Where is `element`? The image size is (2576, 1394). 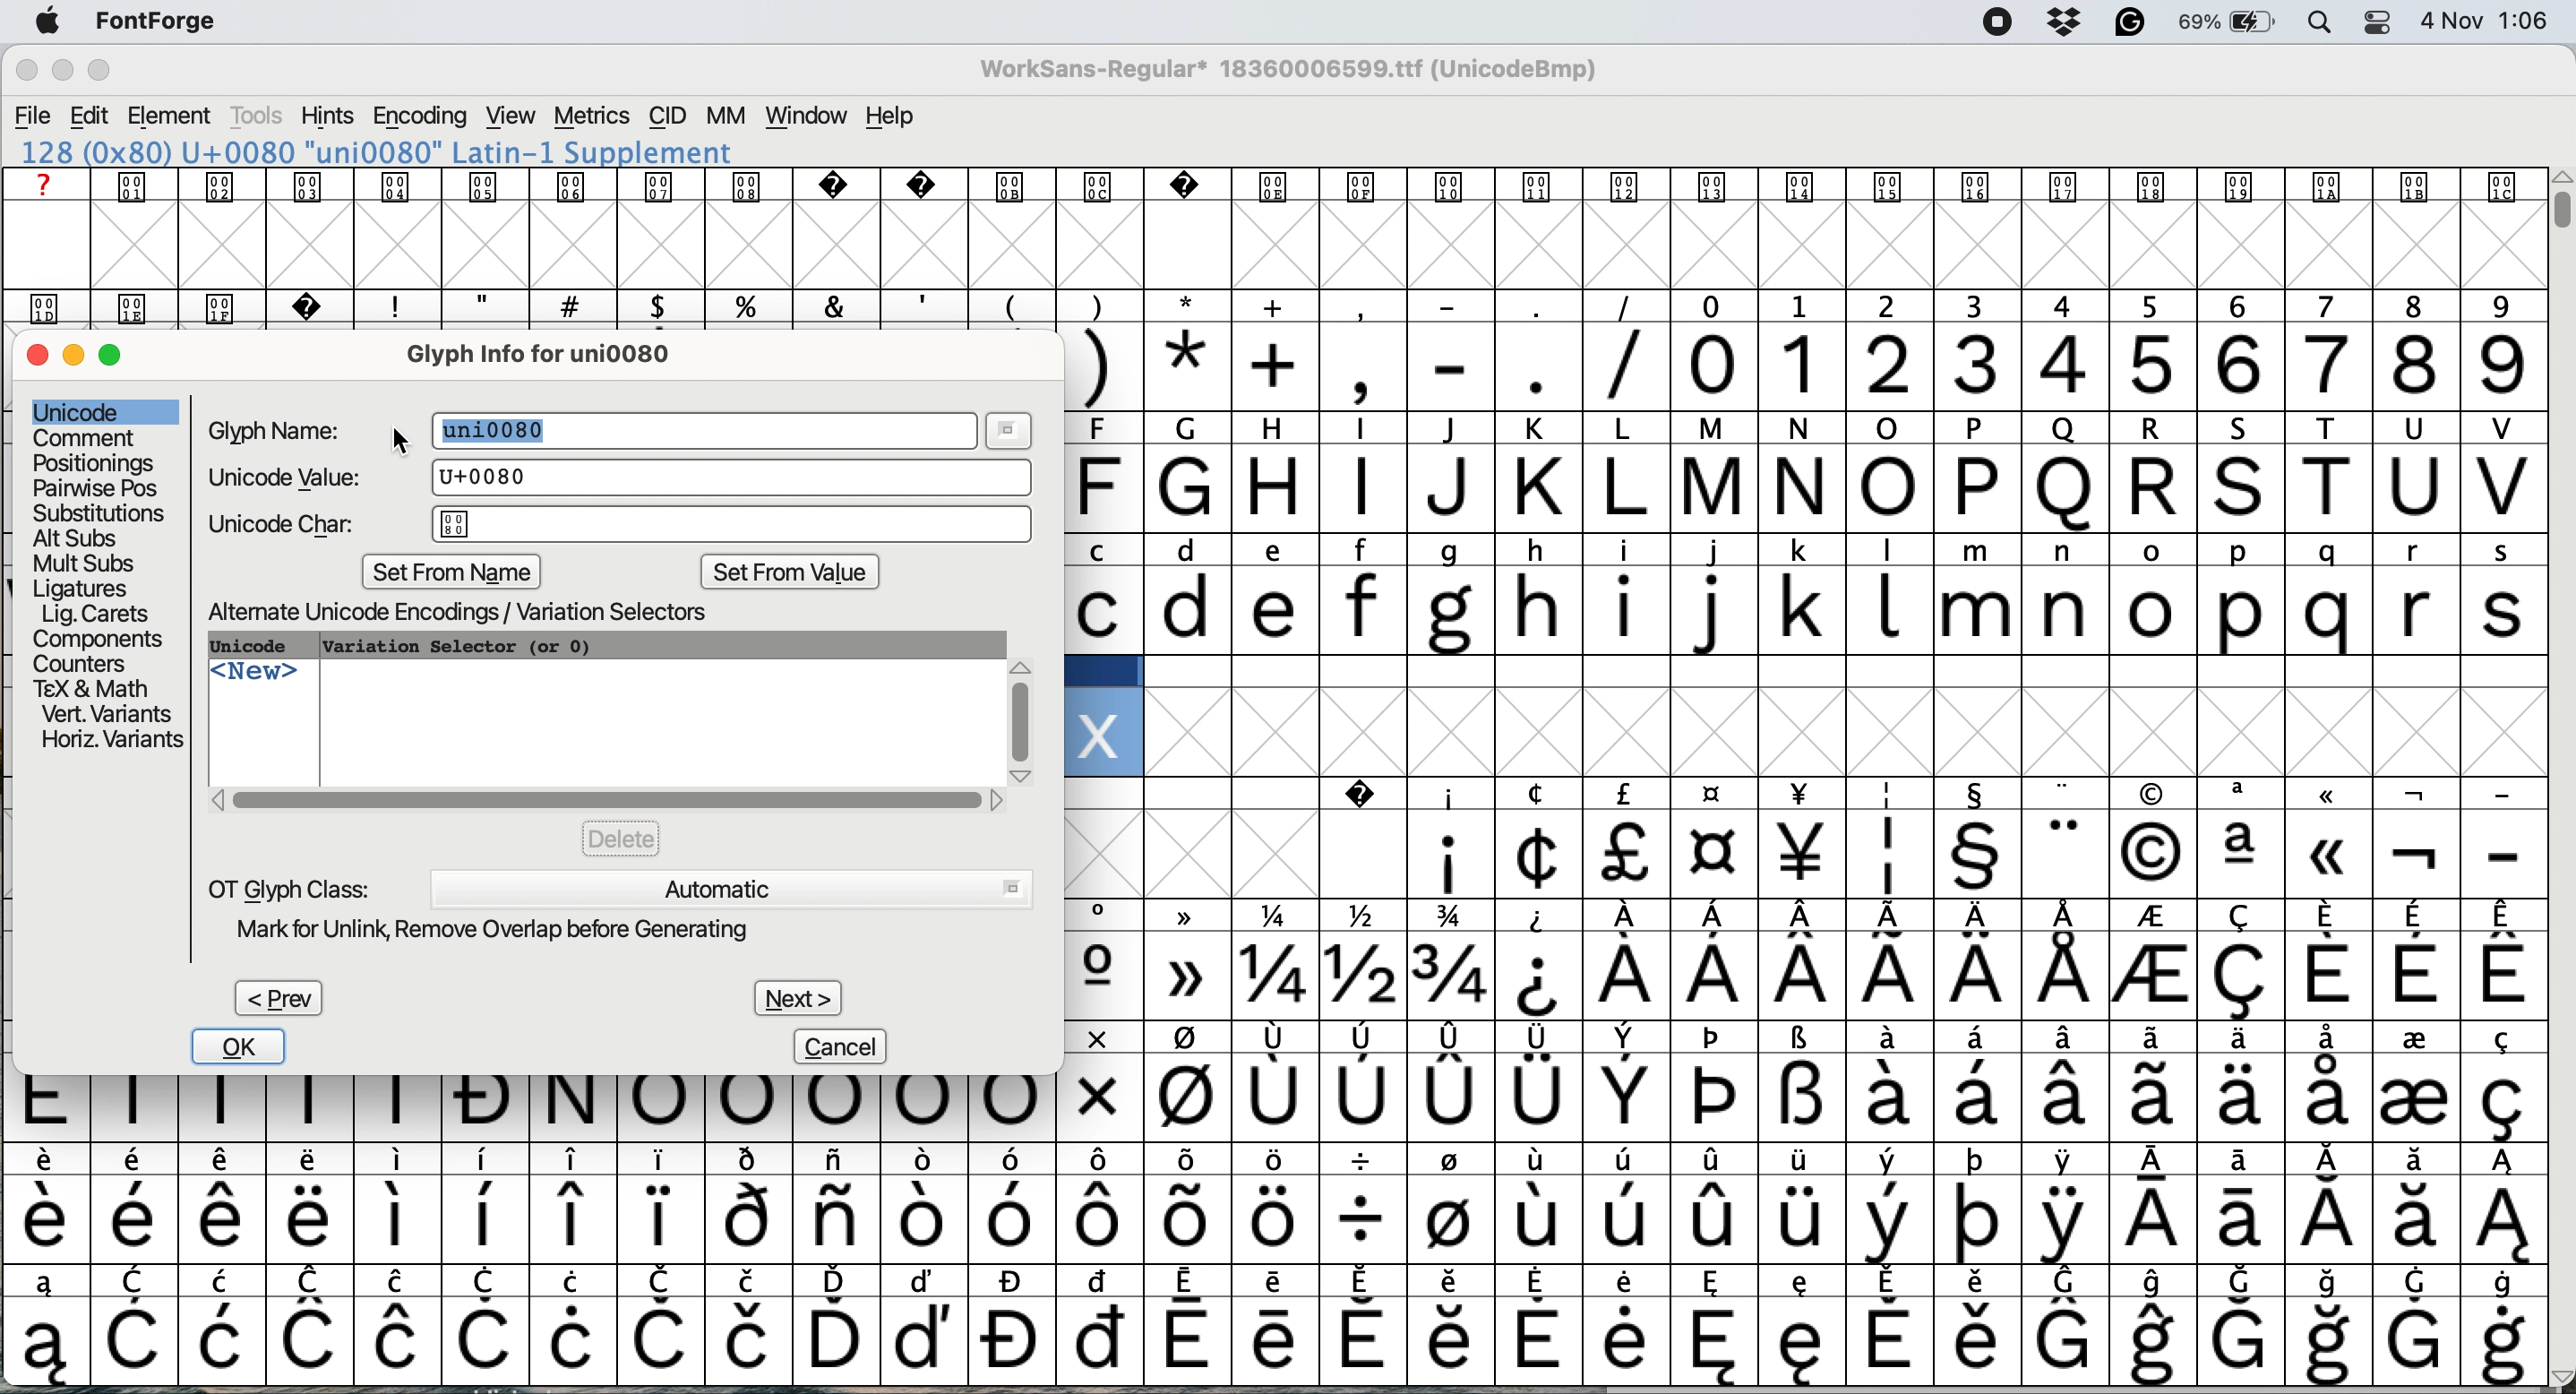 element is located at coordinates (174, 117).